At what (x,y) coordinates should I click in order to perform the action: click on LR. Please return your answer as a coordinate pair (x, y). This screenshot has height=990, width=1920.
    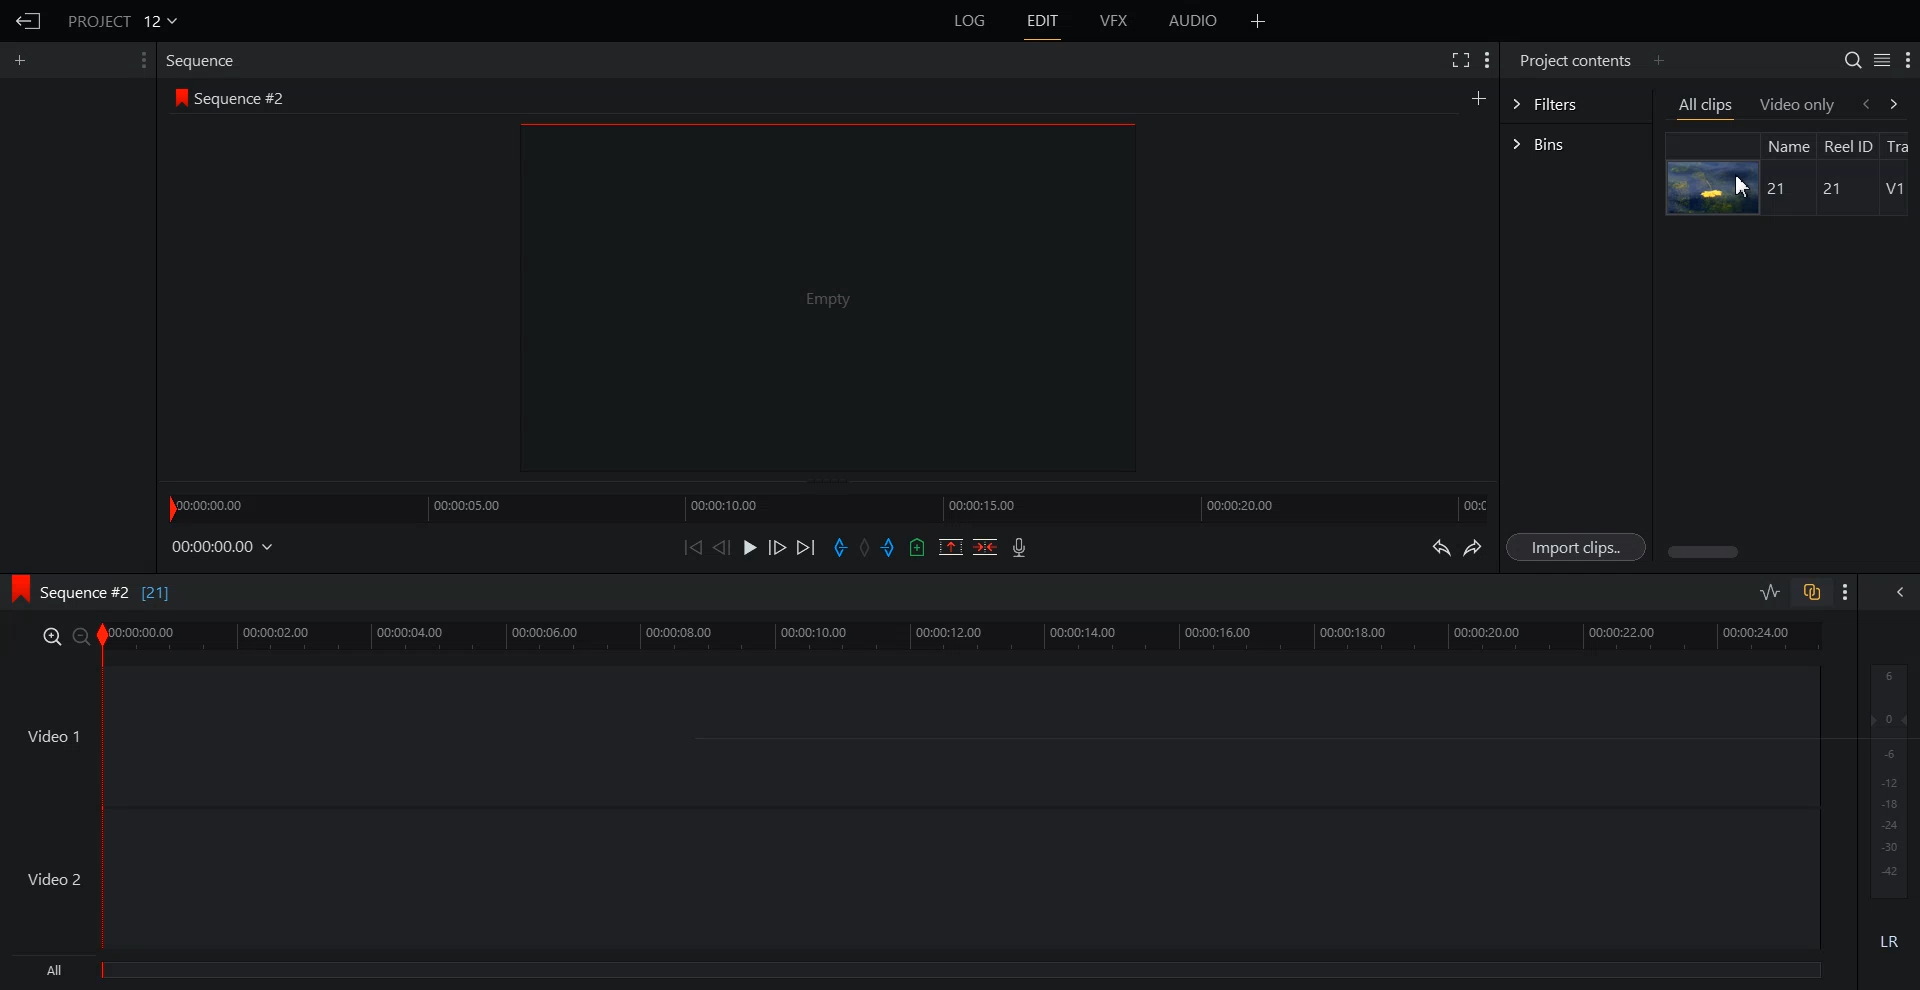
    Looking at the image, I should click on (1886, 945).